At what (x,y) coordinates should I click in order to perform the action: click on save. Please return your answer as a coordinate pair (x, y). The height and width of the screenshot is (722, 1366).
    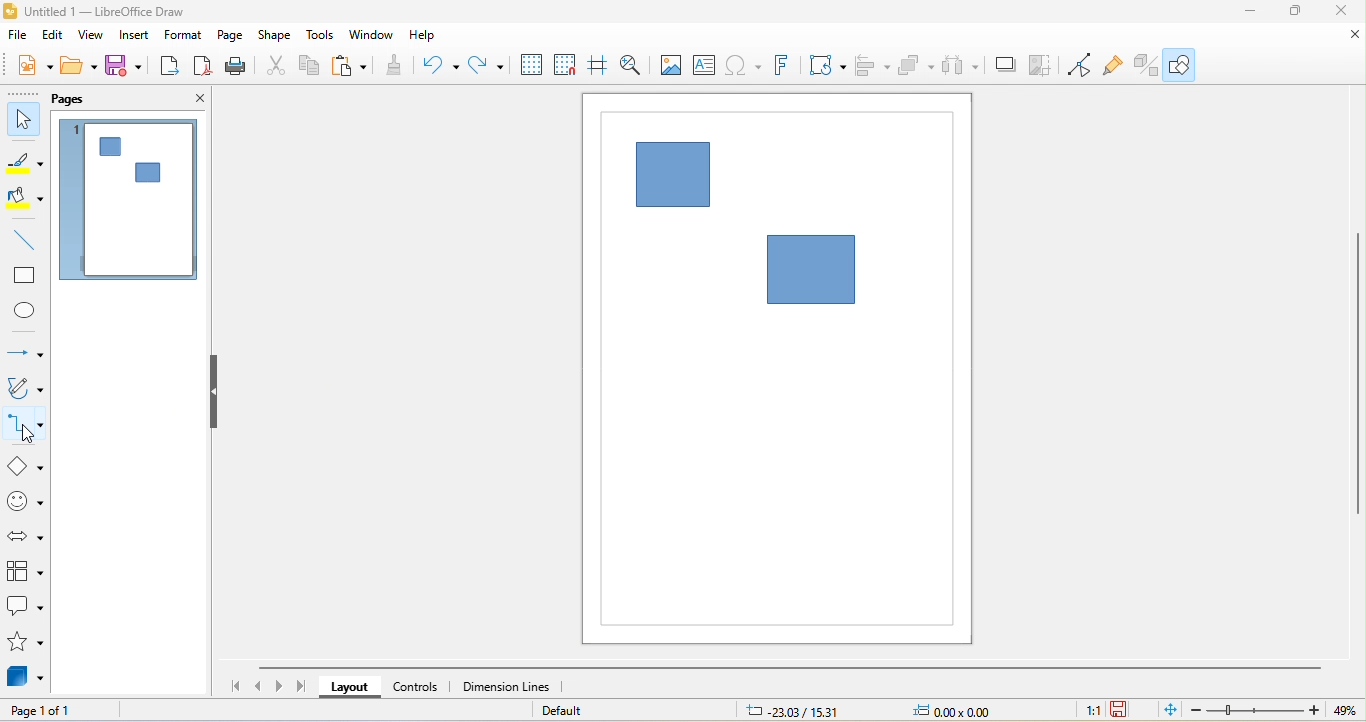
    Looking at the image, I should click on (122, 66).